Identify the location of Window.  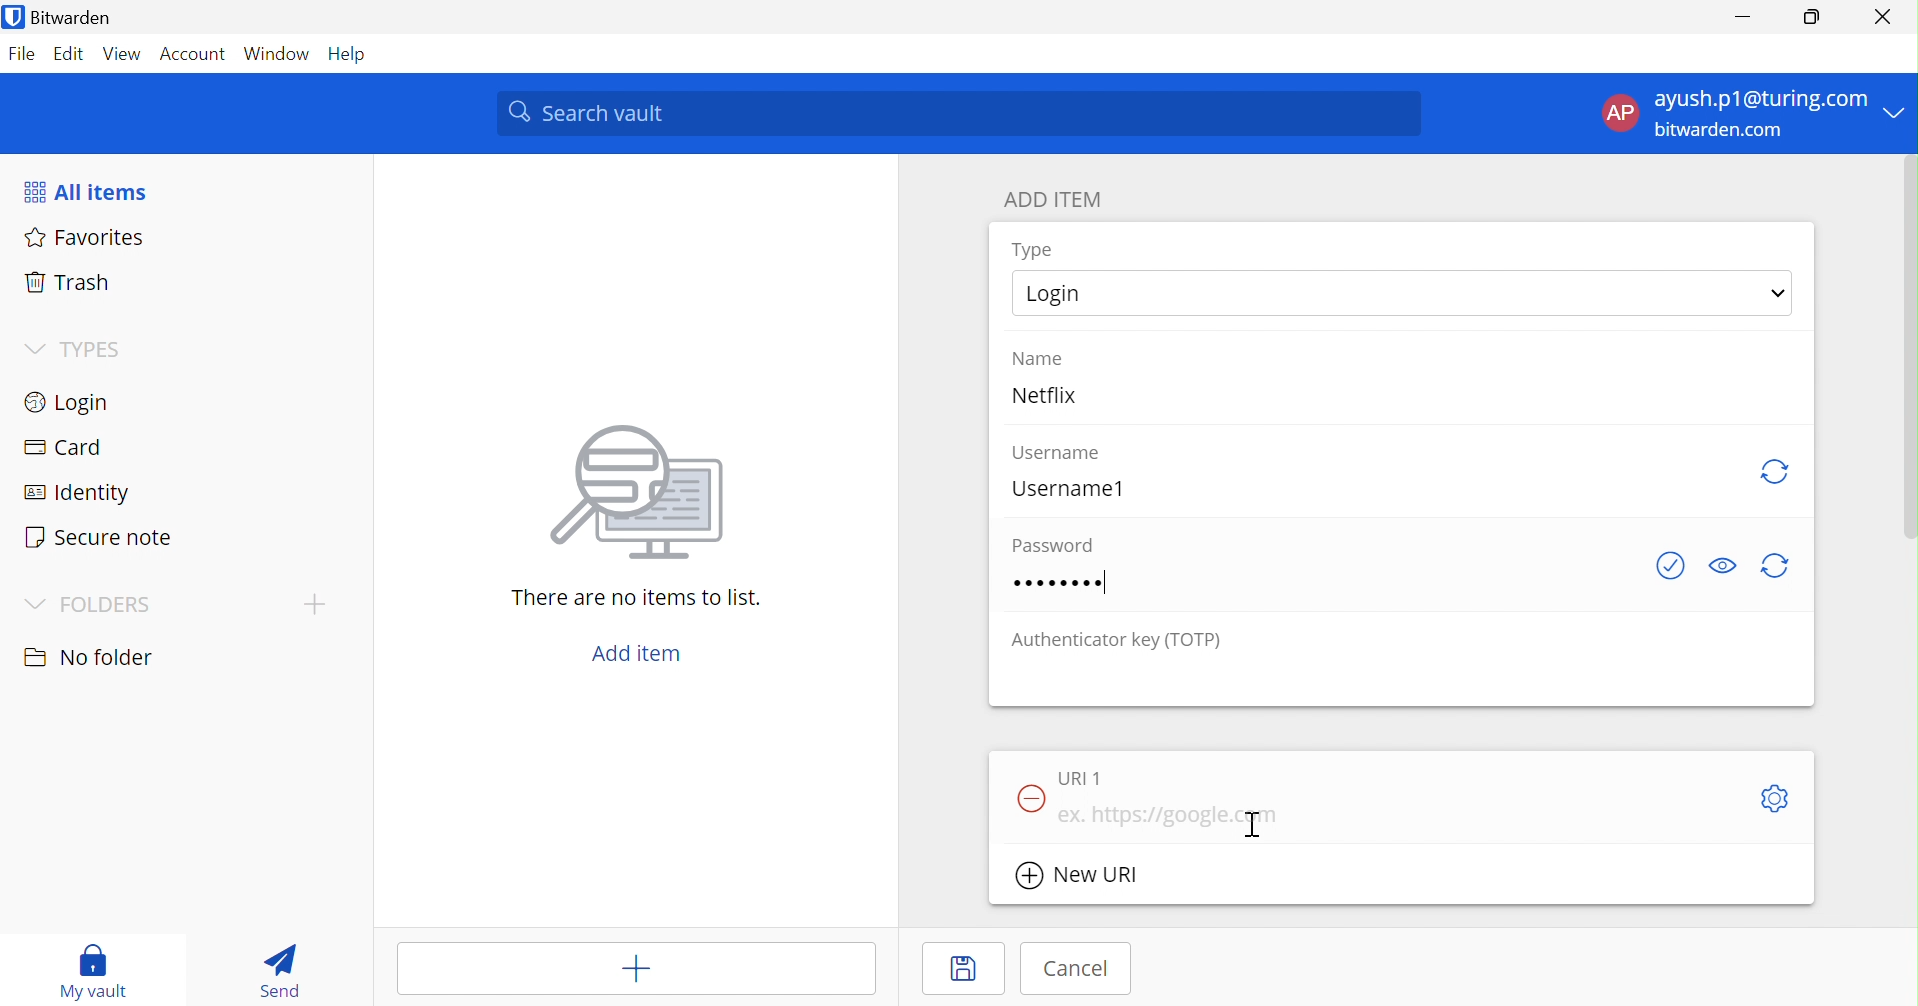
(277, 54).